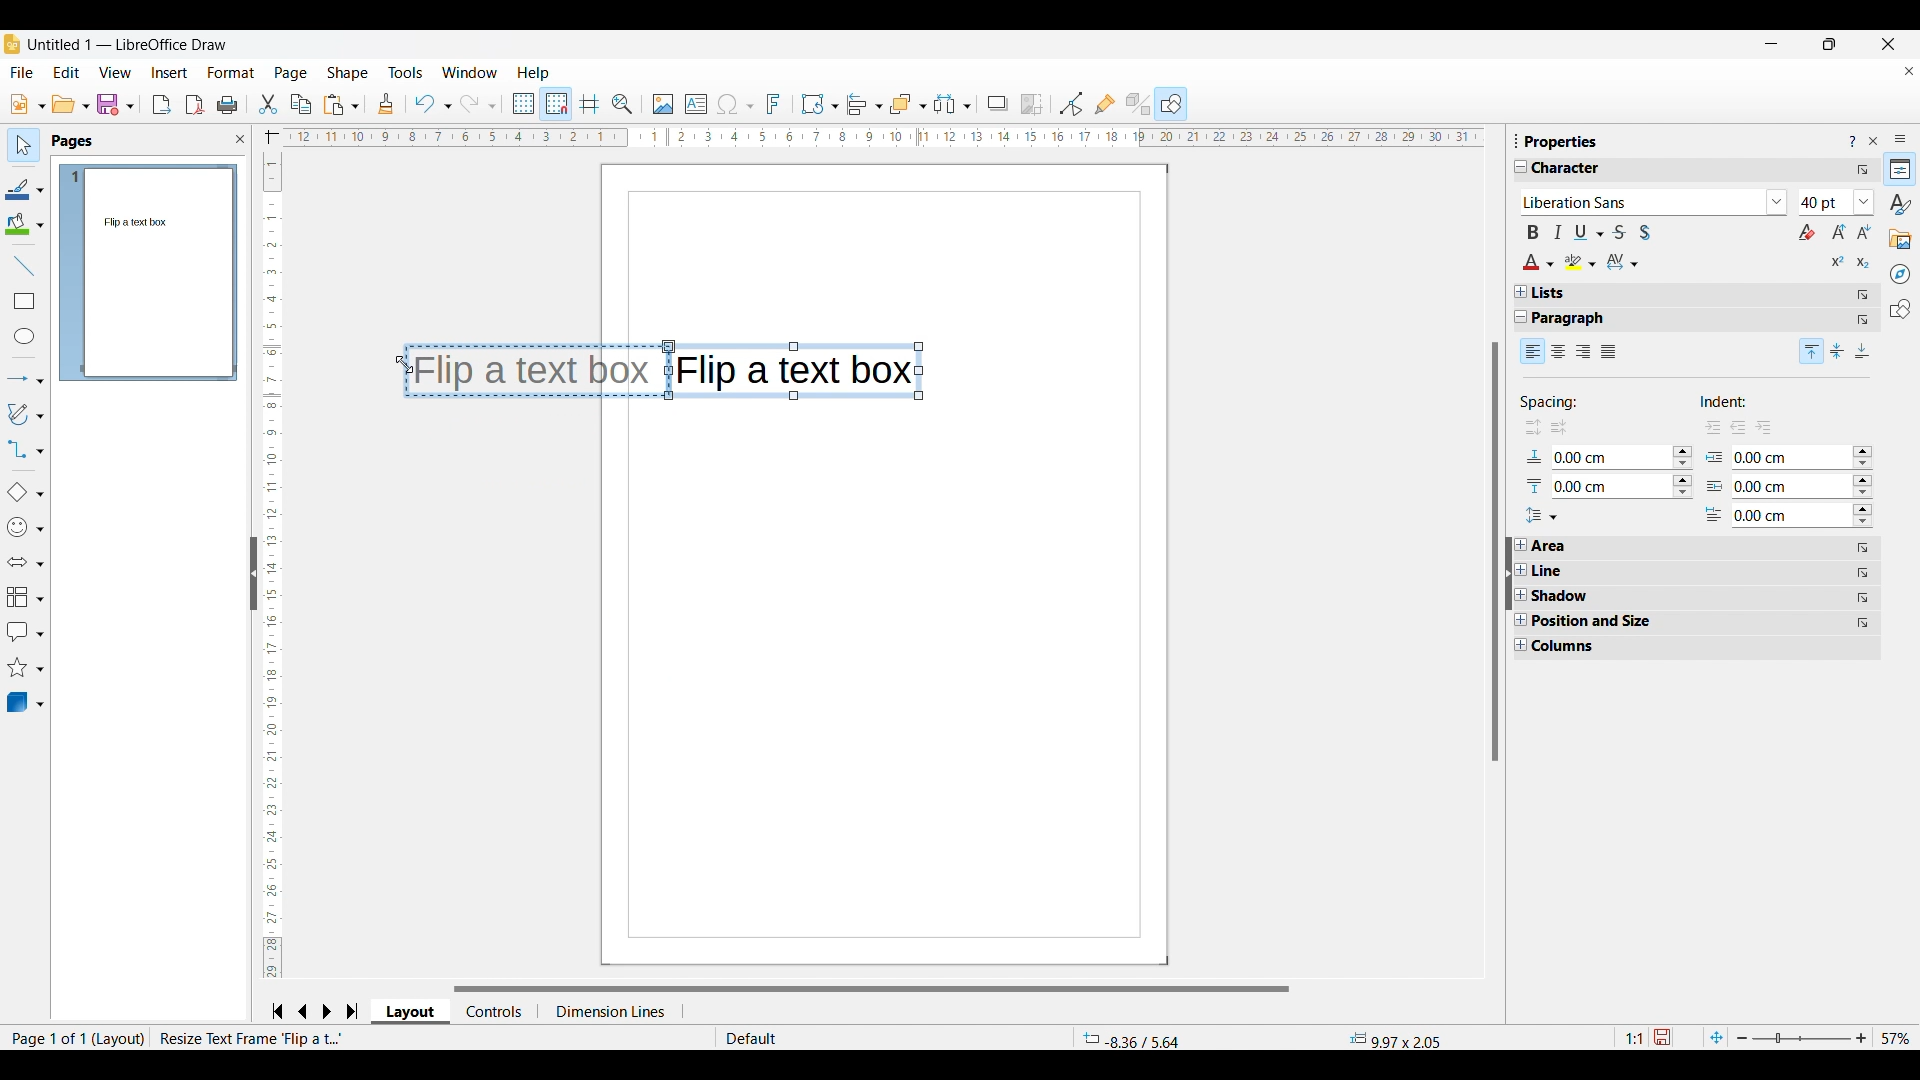 The height and width of the screenshot is (1080, 1920). What do you see at coordinates (347, 73) in the screenshot?
I see `Shape menu` at bounding box center [347, 73].